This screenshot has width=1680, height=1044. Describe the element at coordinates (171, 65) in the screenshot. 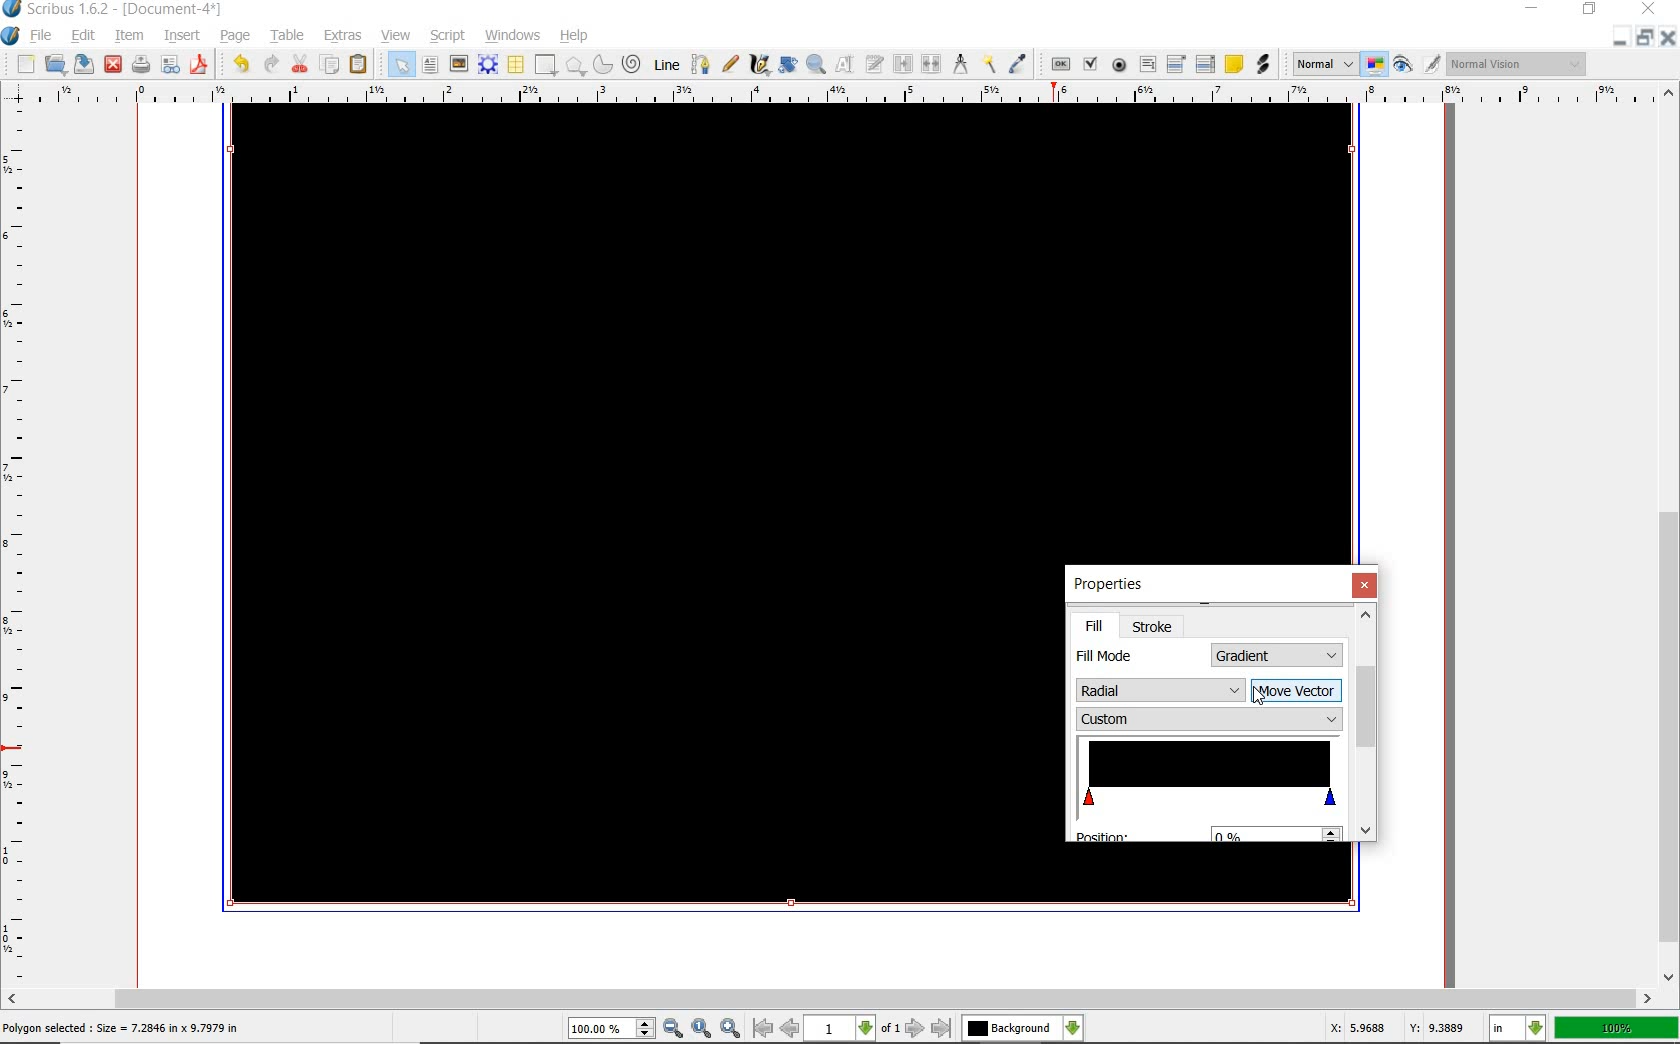

I see `preflight verifier` at that location.